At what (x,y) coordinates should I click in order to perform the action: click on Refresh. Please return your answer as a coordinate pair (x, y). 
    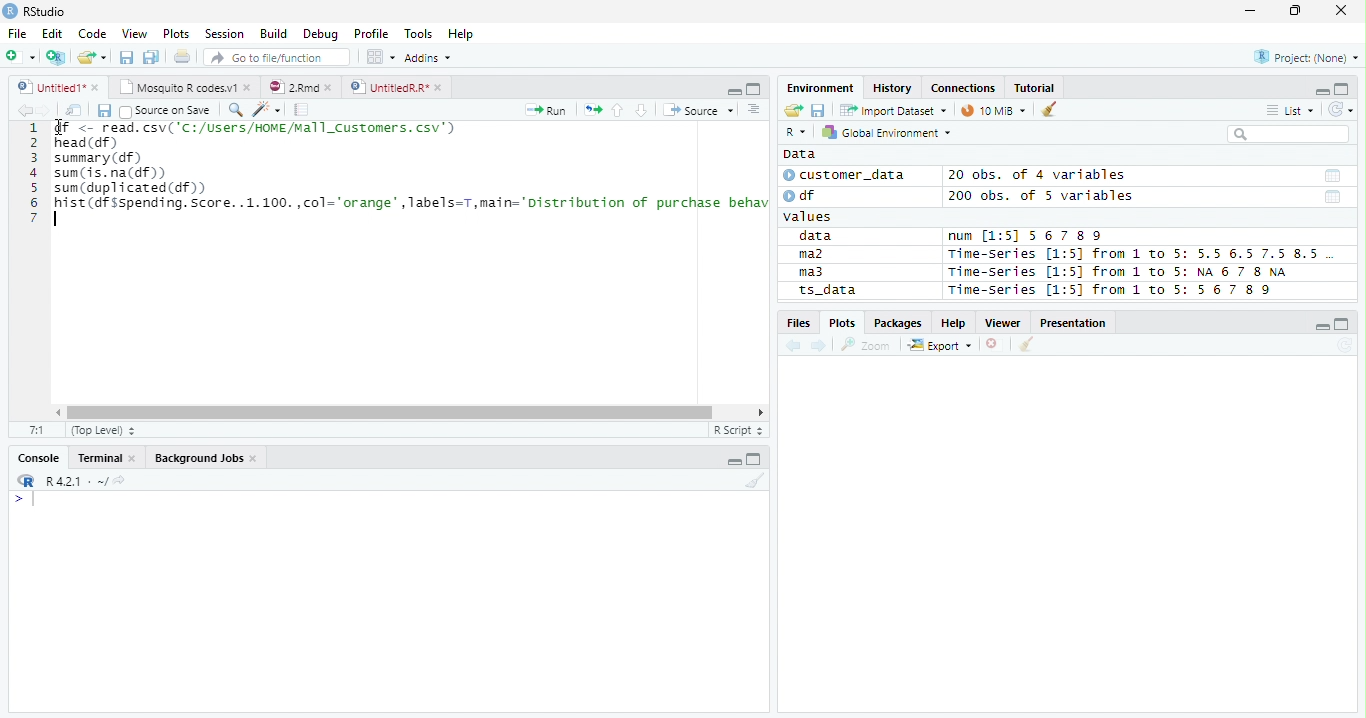
    Looking at the image, I should click on (1341, 107).